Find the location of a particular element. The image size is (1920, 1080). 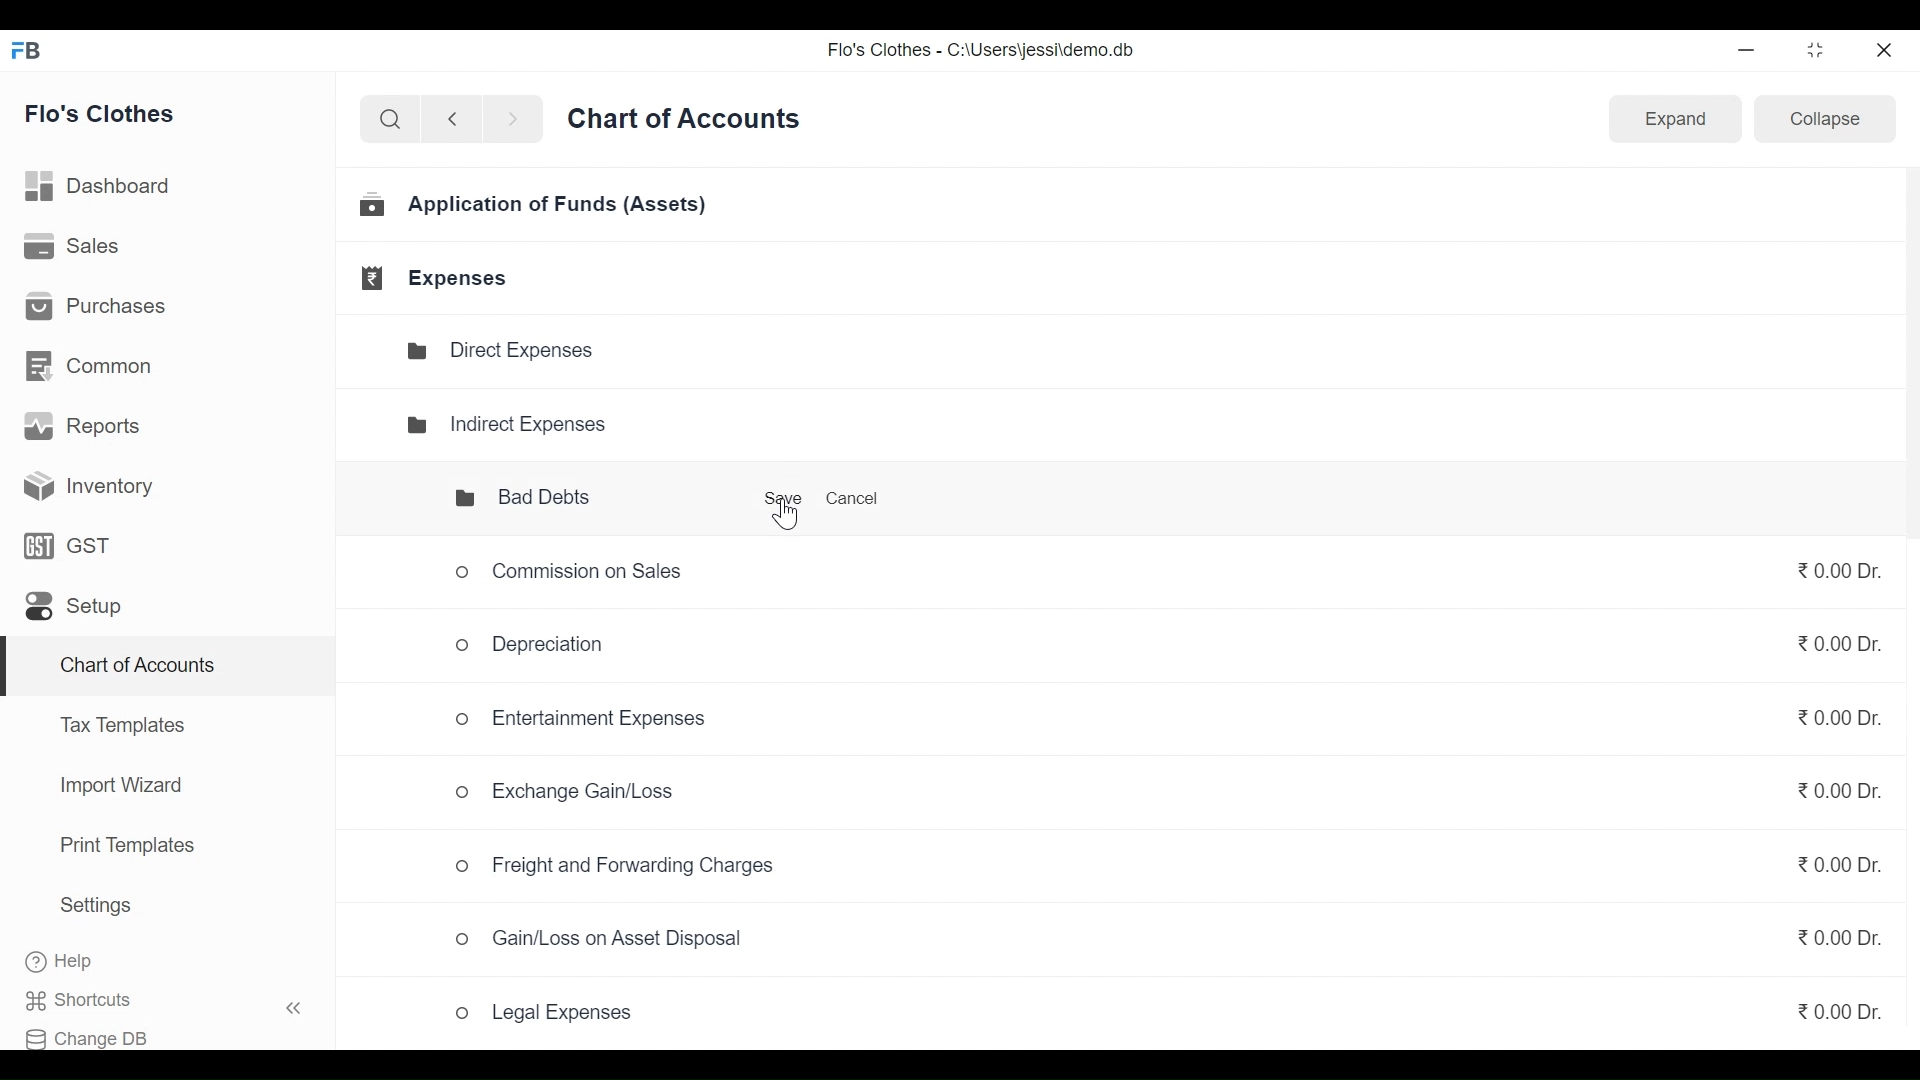

close is located at coordinates (1886, 47).